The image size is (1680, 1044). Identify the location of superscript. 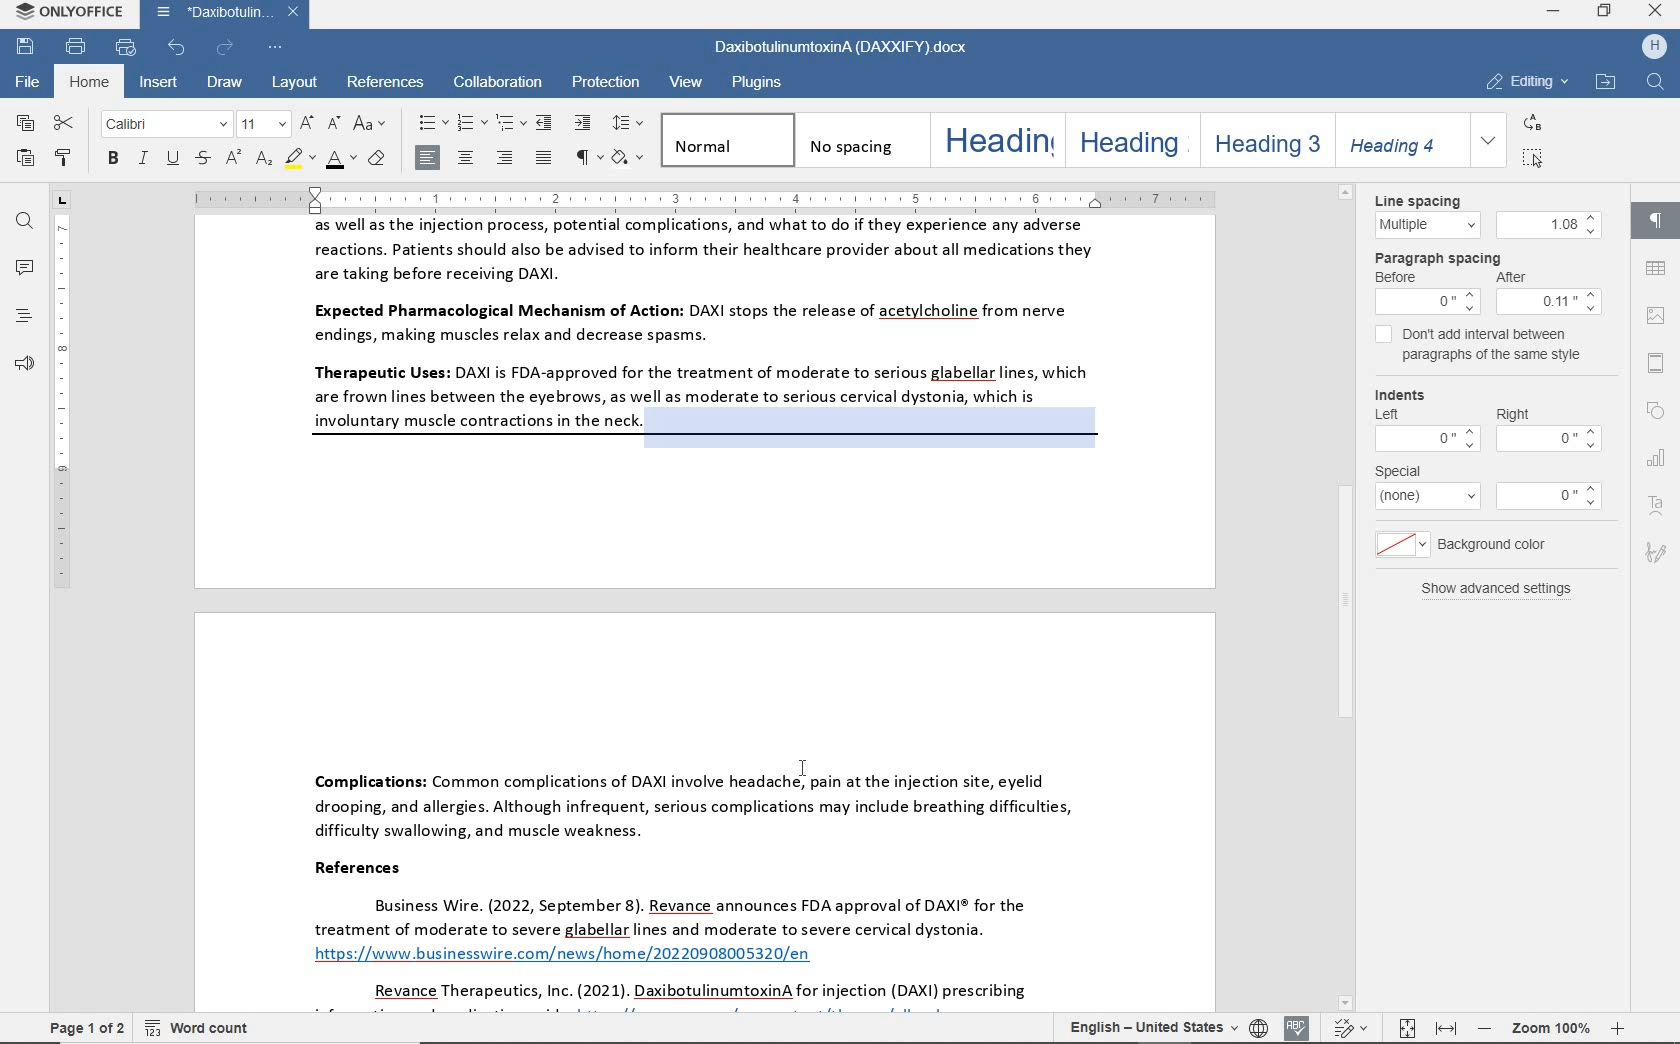
(232, 160).